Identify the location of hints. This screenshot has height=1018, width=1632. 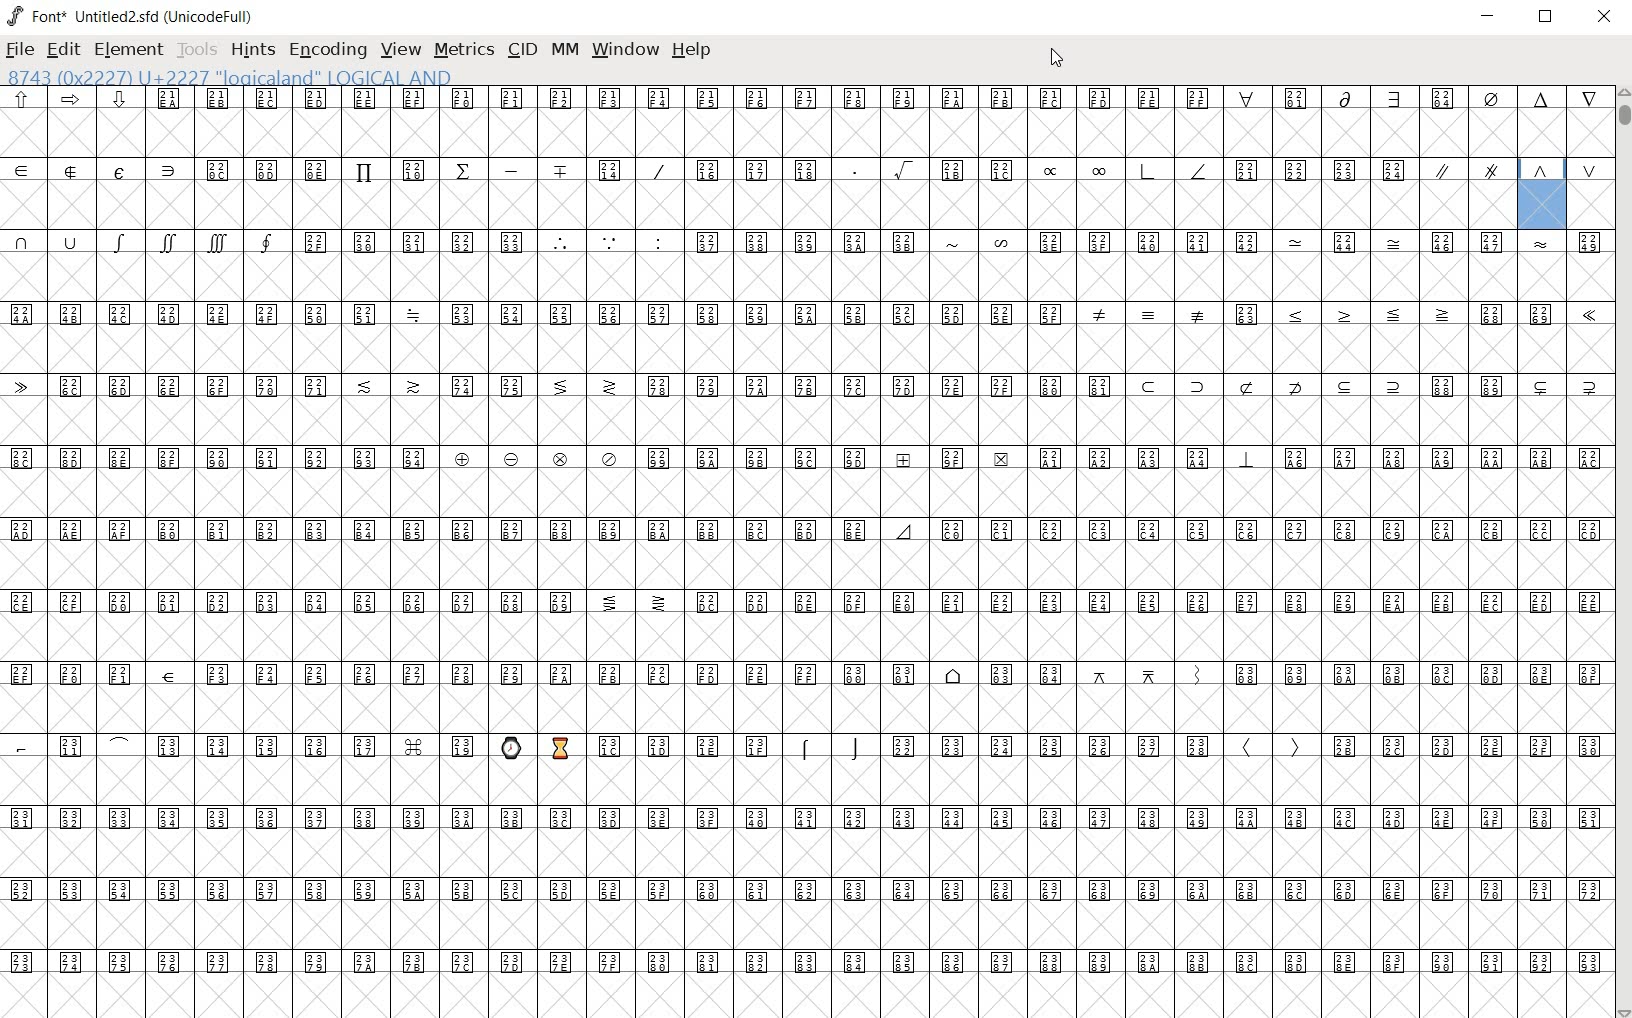
(253, 52).